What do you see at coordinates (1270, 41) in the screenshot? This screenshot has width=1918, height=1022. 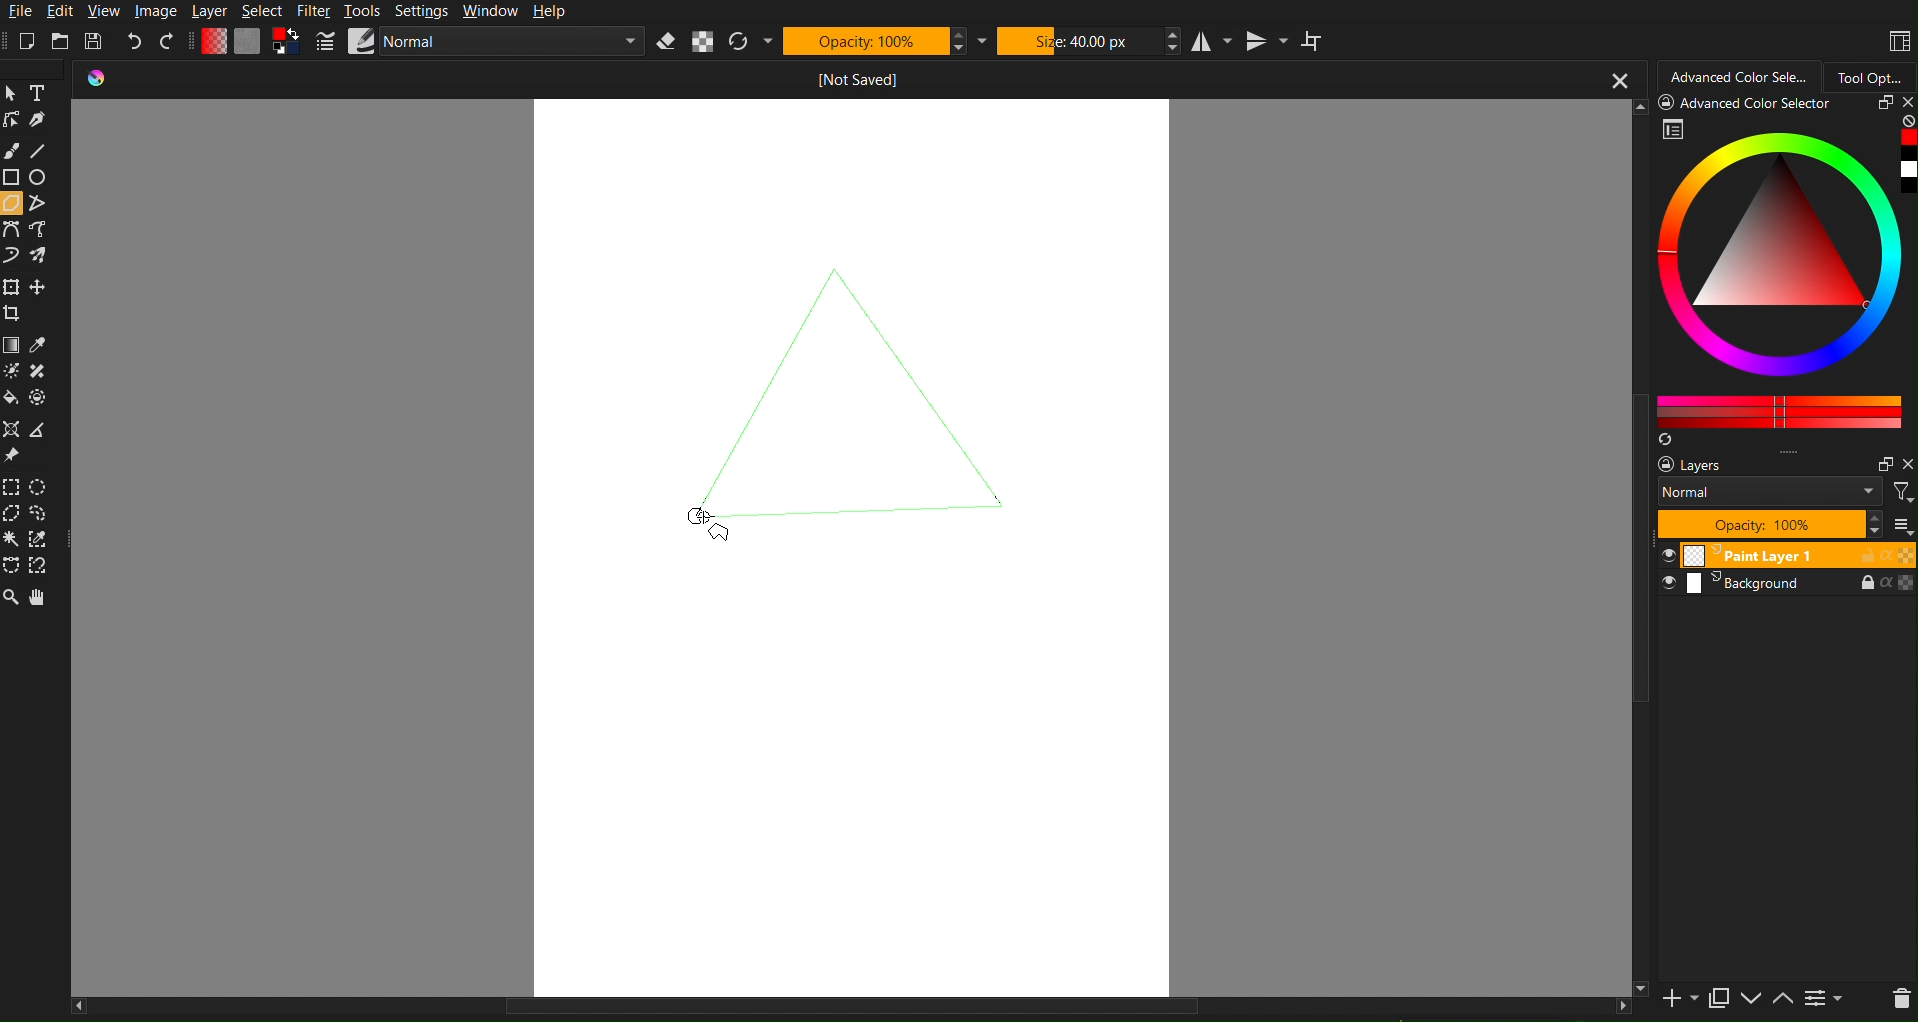 I see `Vertical Mirror` at bounding box center [1270, 41].